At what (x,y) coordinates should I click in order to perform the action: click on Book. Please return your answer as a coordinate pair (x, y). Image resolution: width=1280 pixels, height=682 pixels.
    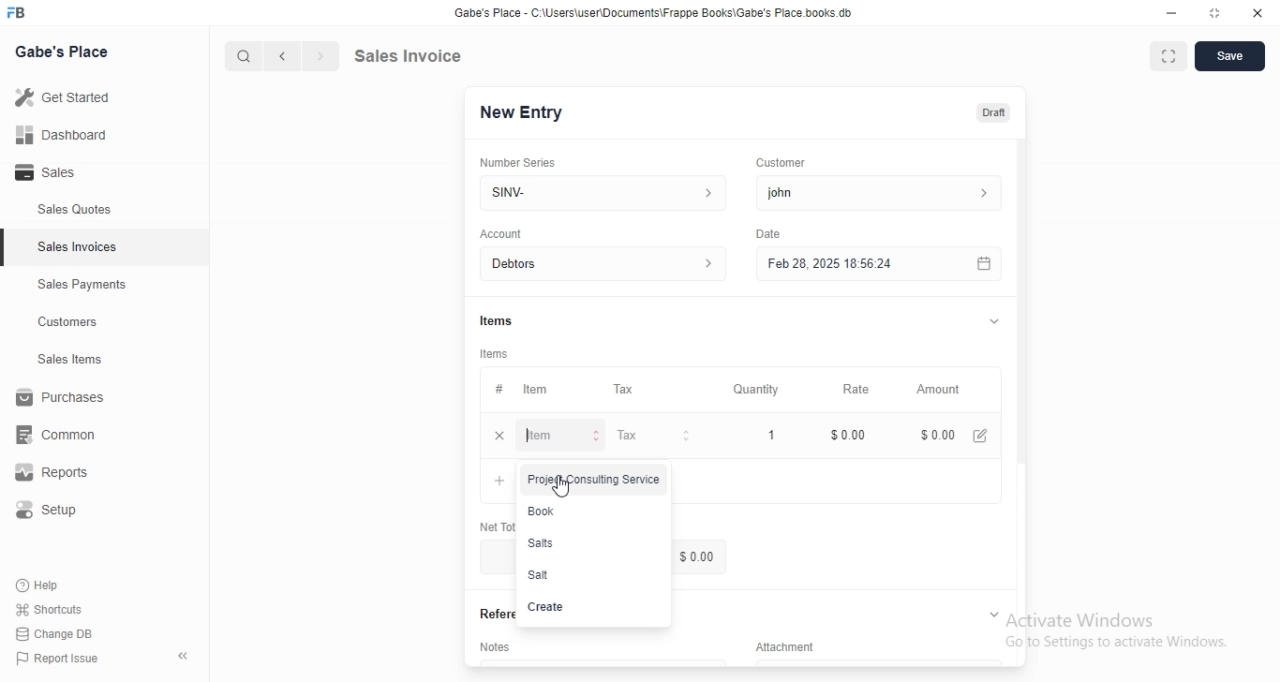
    Looking at the image, I should click on (579, 513).